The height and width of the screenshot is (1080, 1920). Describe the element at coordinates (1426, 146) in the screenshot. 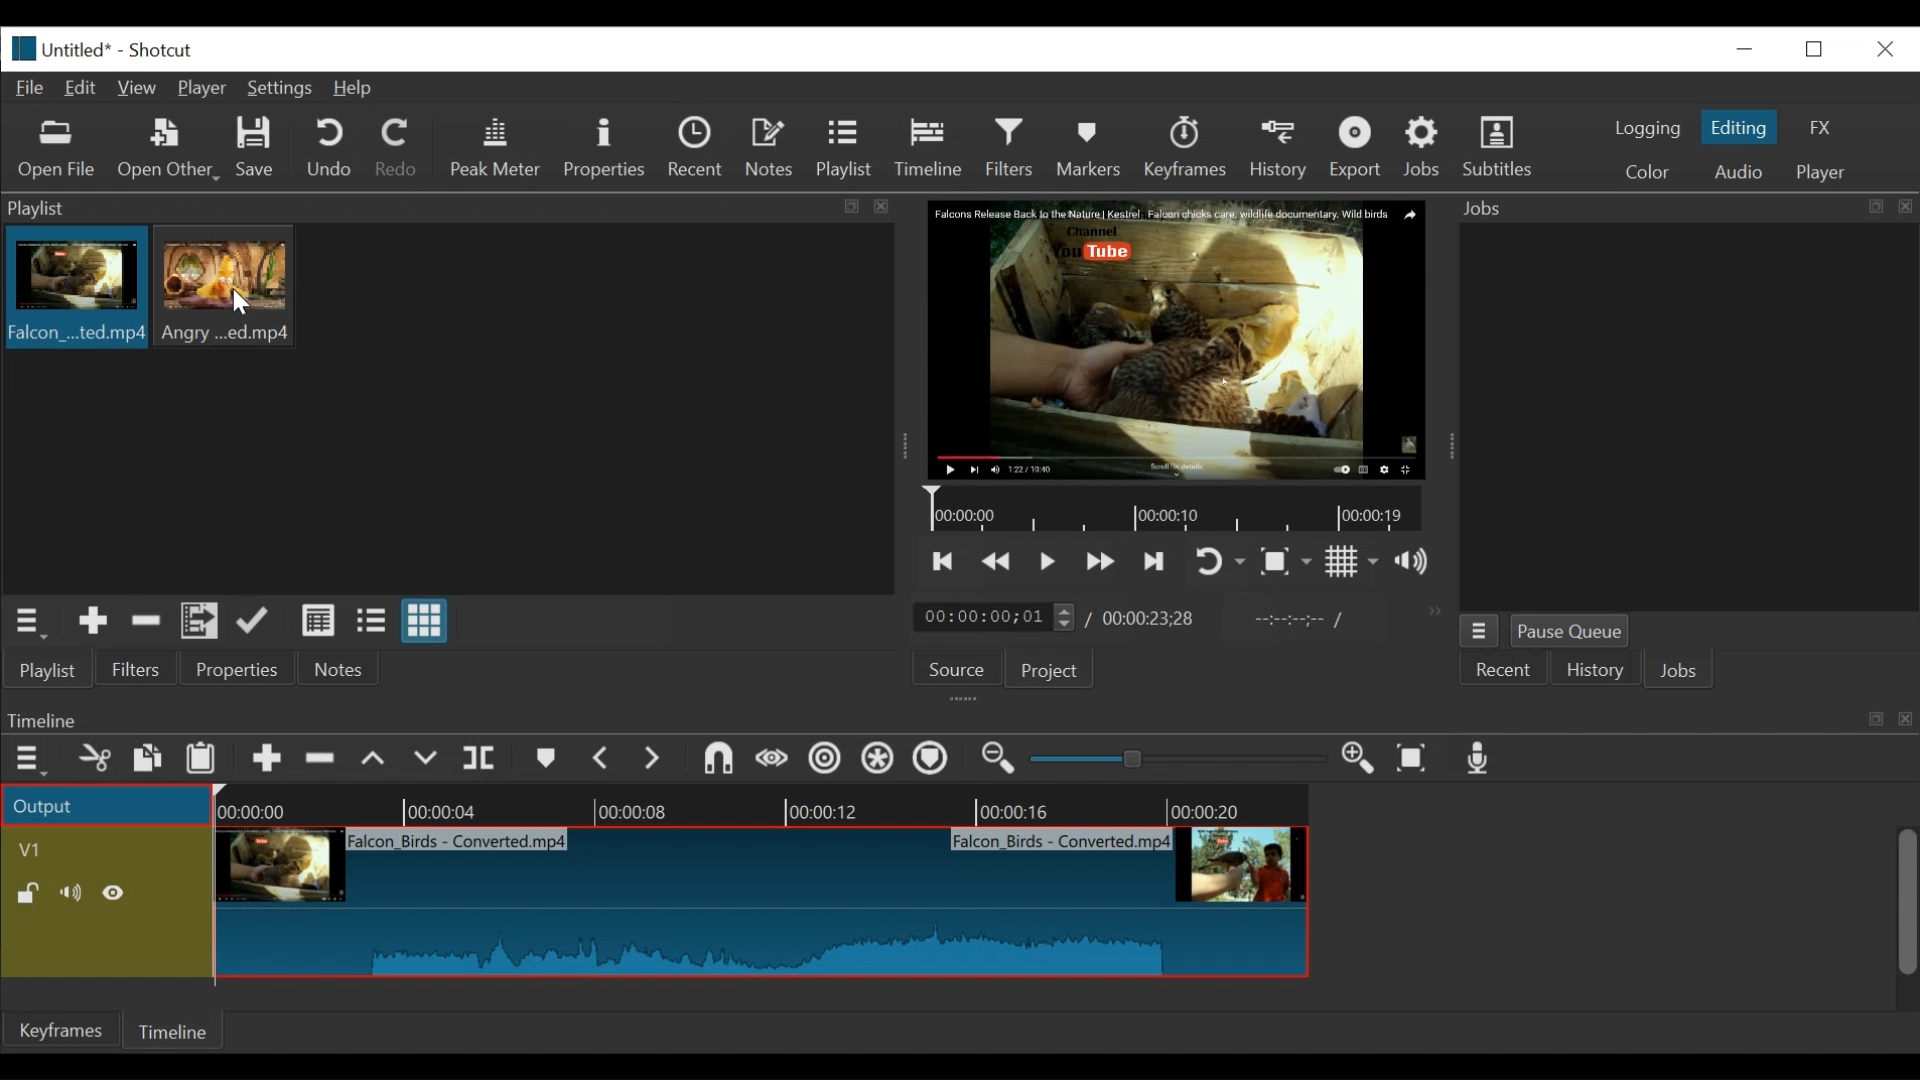

I see `Jobs` at that location.